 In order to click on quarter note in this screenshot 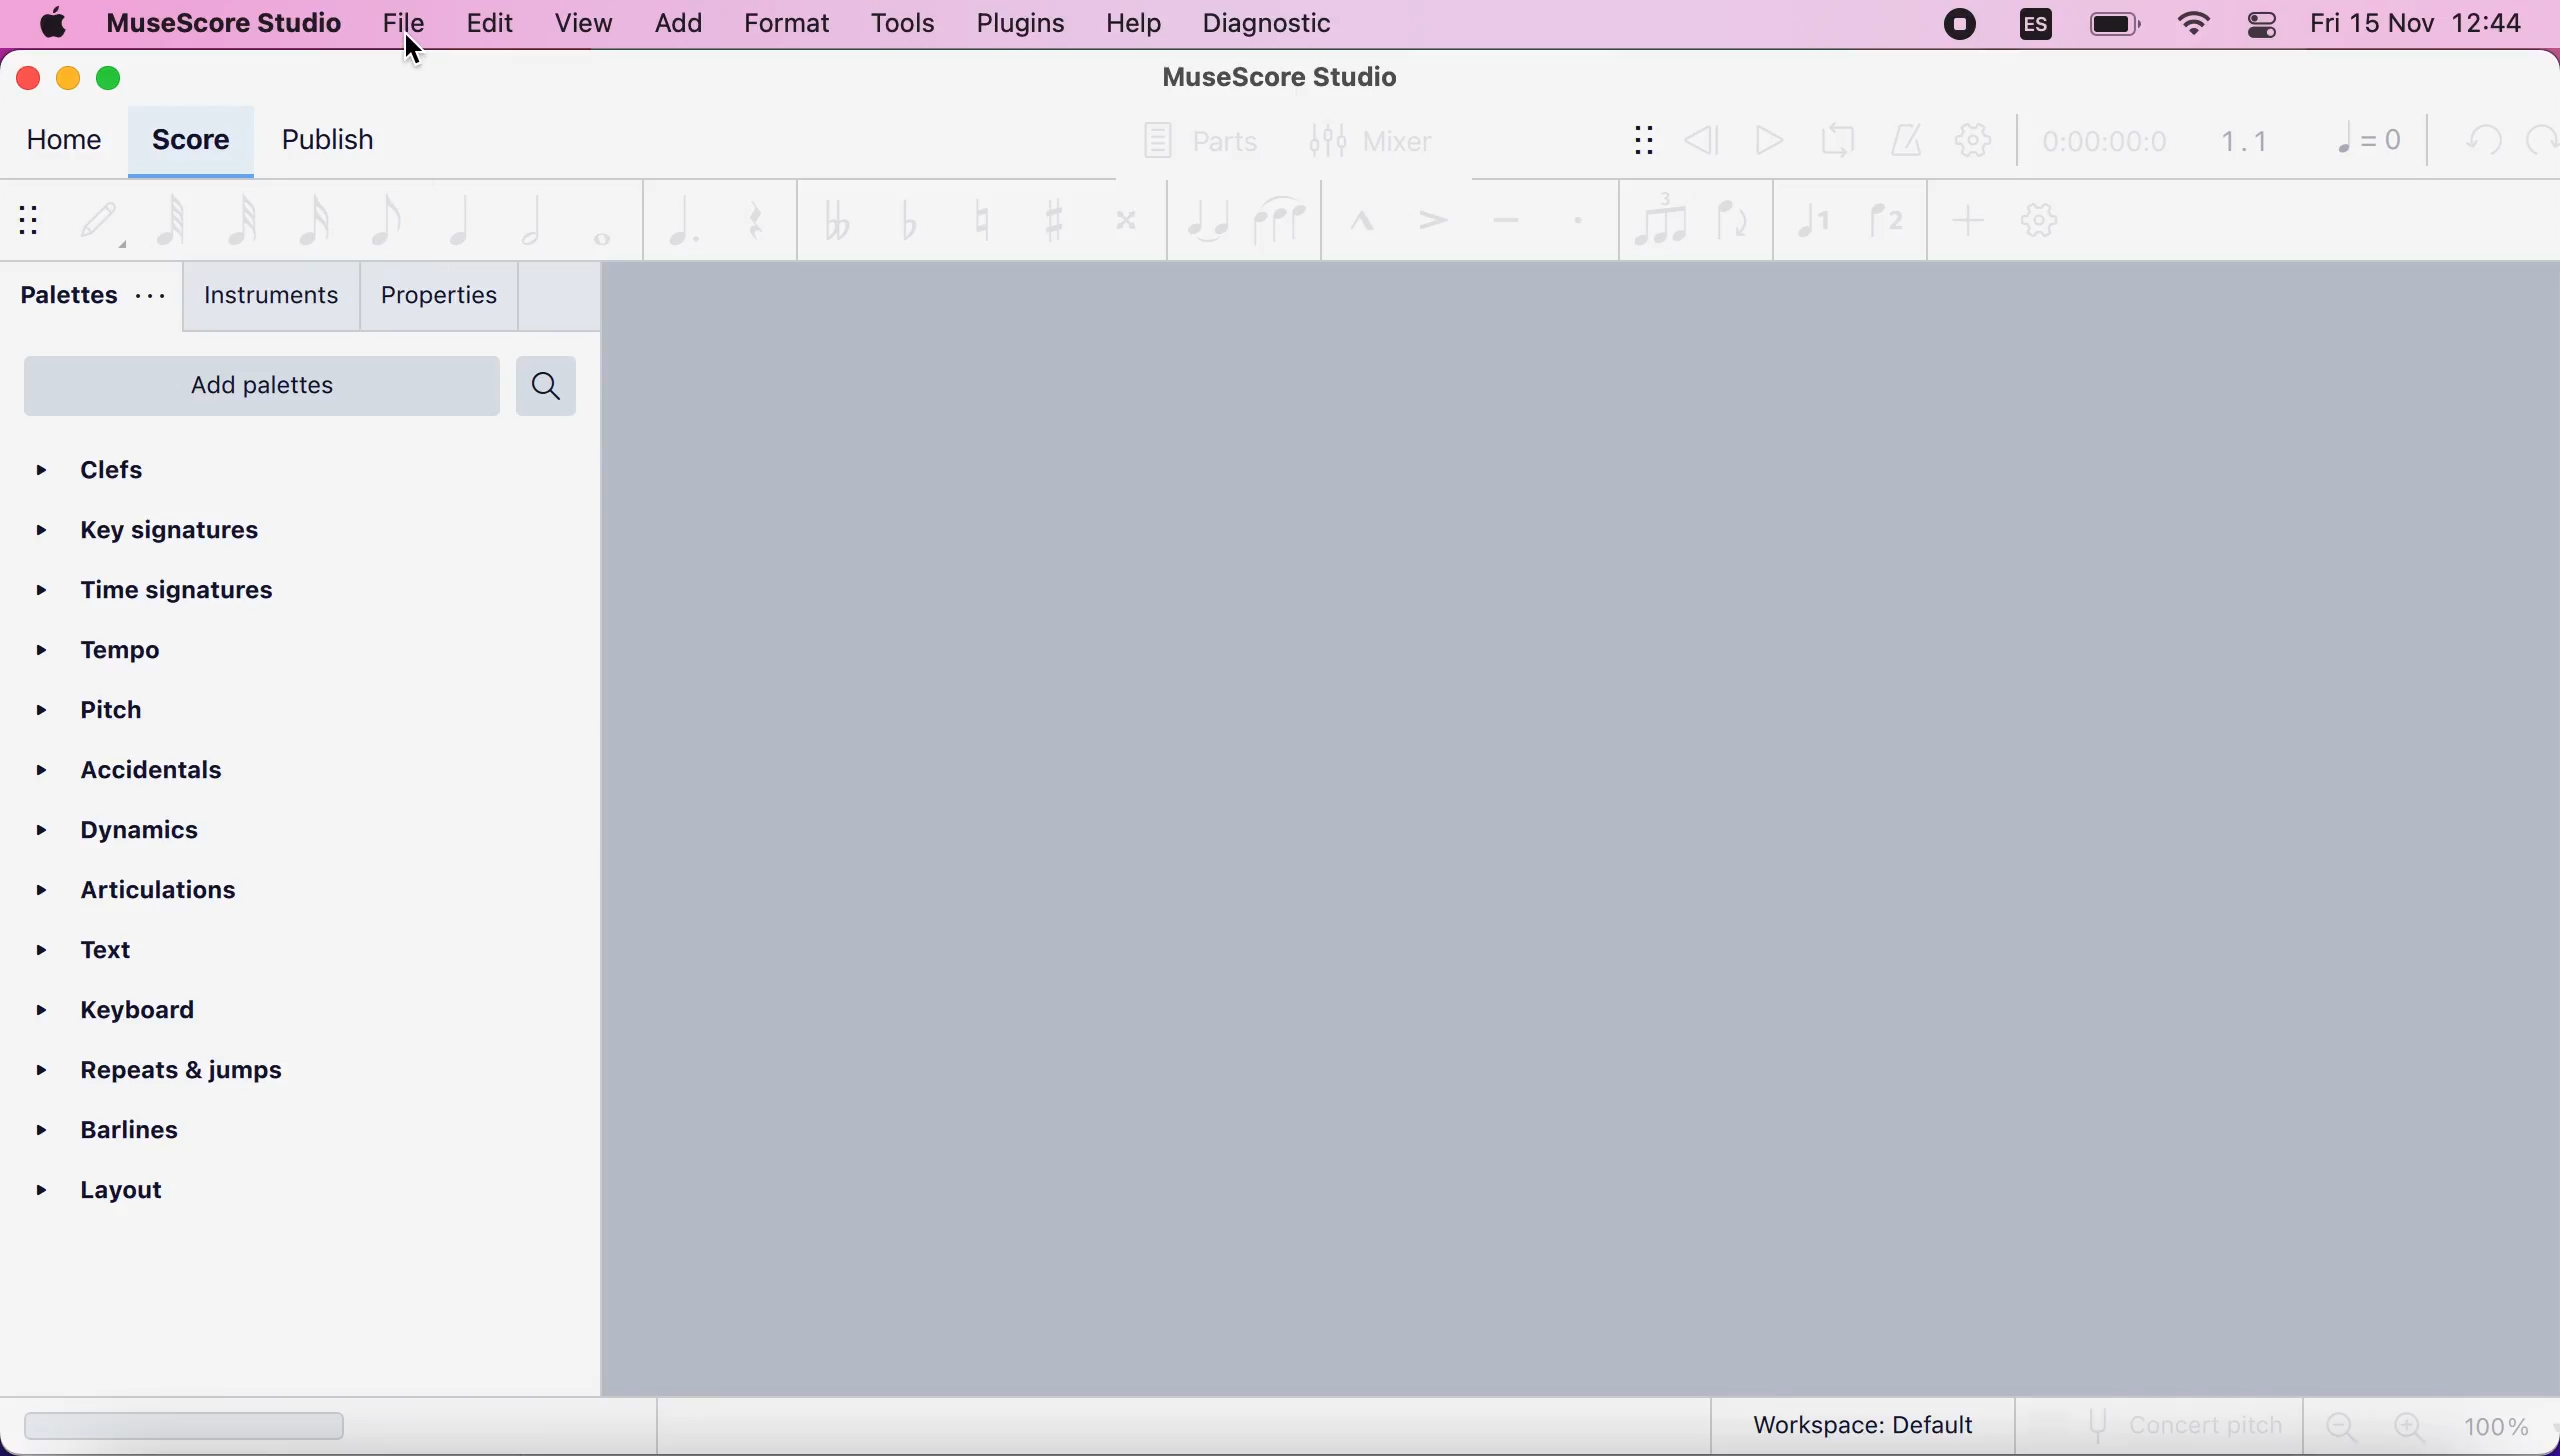, I will do `click(462, 217)`.